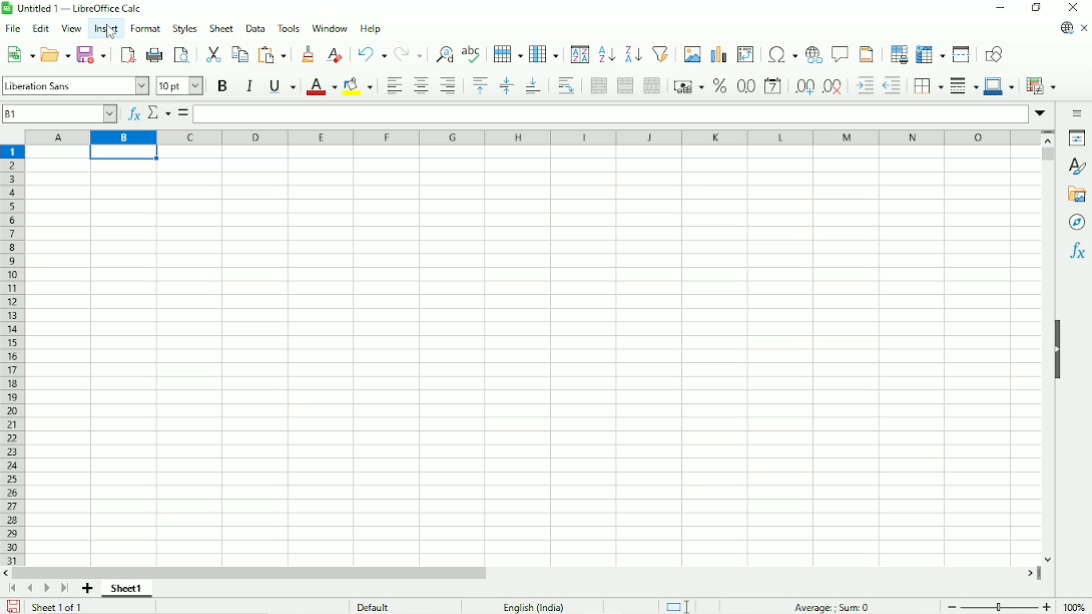 Image resolution: width=1092 pixels, height=614 pixels. What do you see at coordinates (930, 54) in the screenshot?
I see `Freeze rows and columns` at bounding box center [930, 54].